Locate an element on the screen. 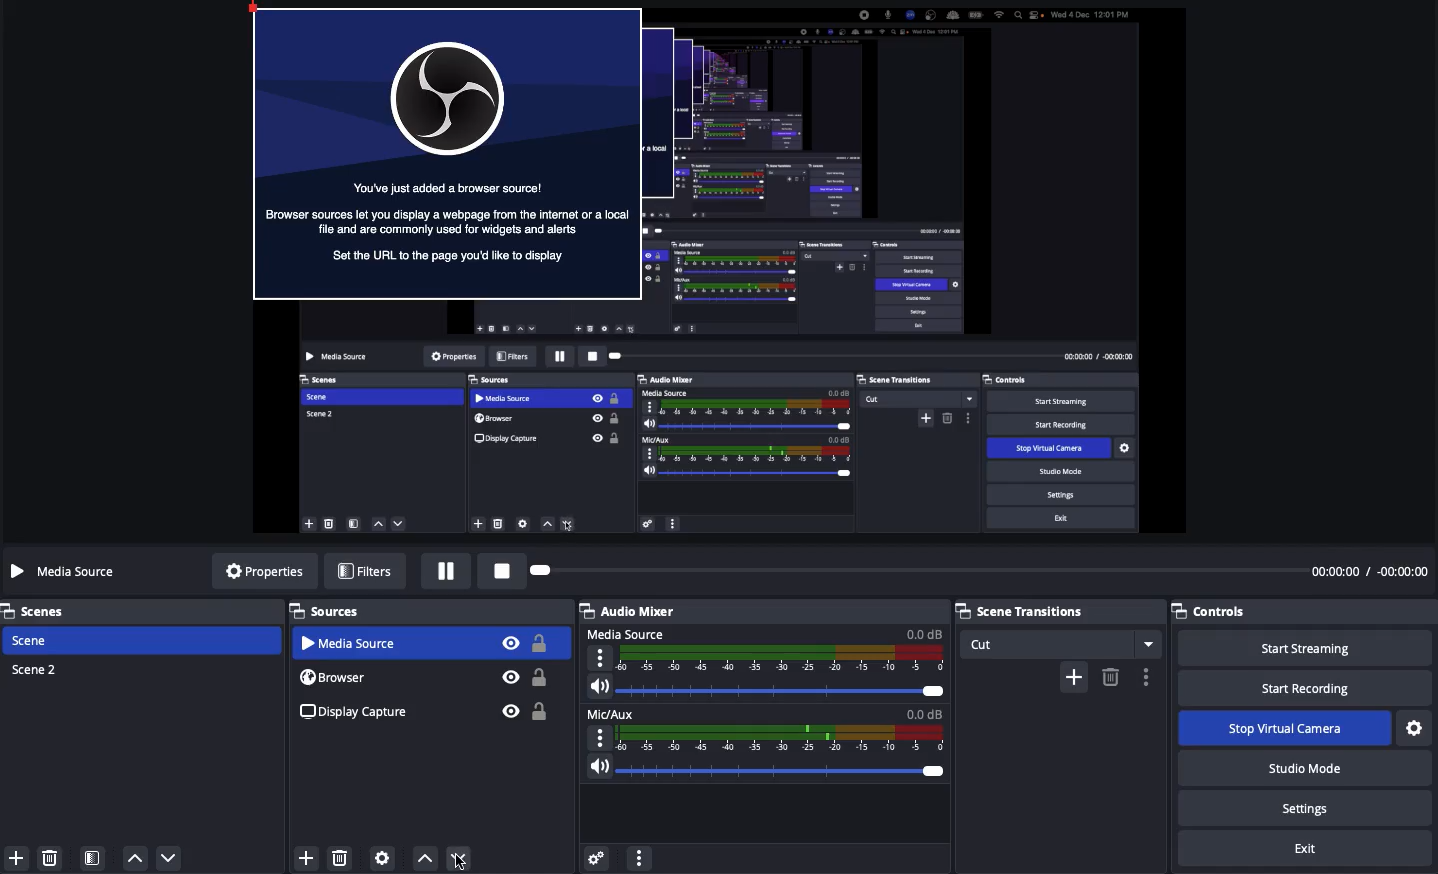 The width and height of the screenshot is (1438, 874). Media source is located at coordinates (68, 573).